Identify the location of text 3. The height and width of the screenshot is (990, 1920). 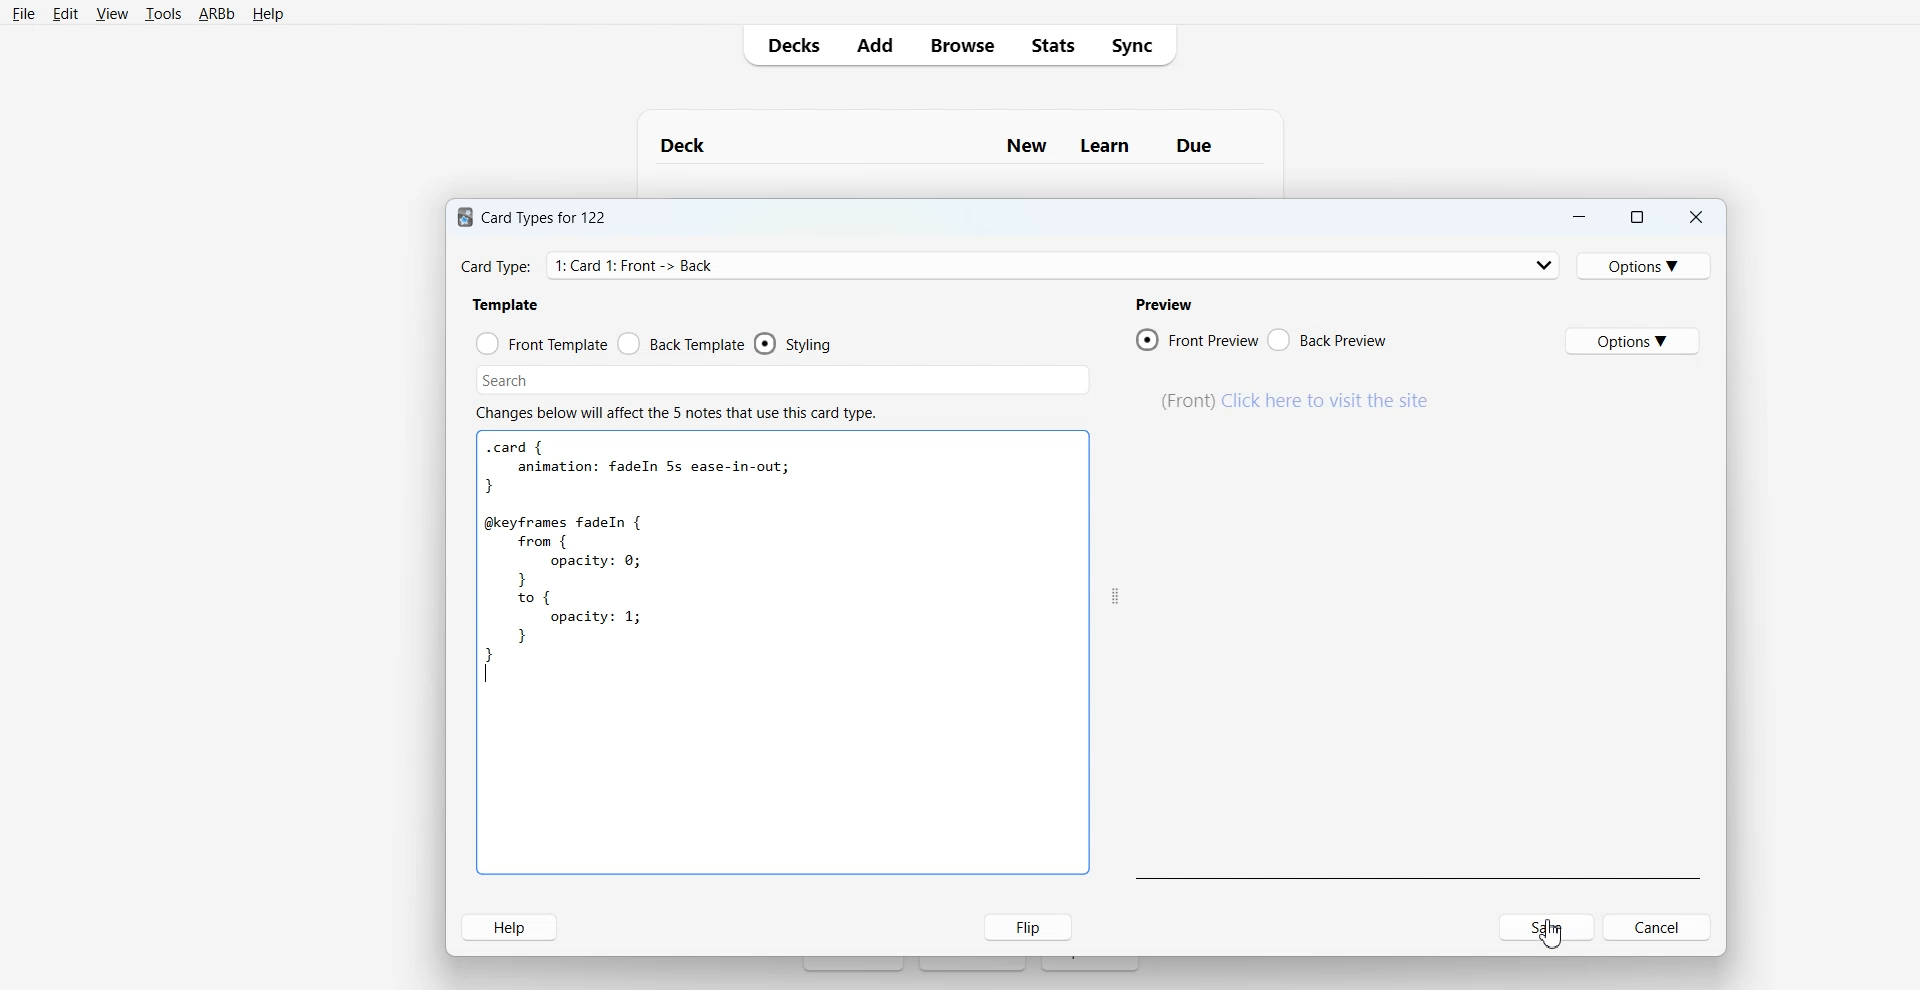
(1162, 304).